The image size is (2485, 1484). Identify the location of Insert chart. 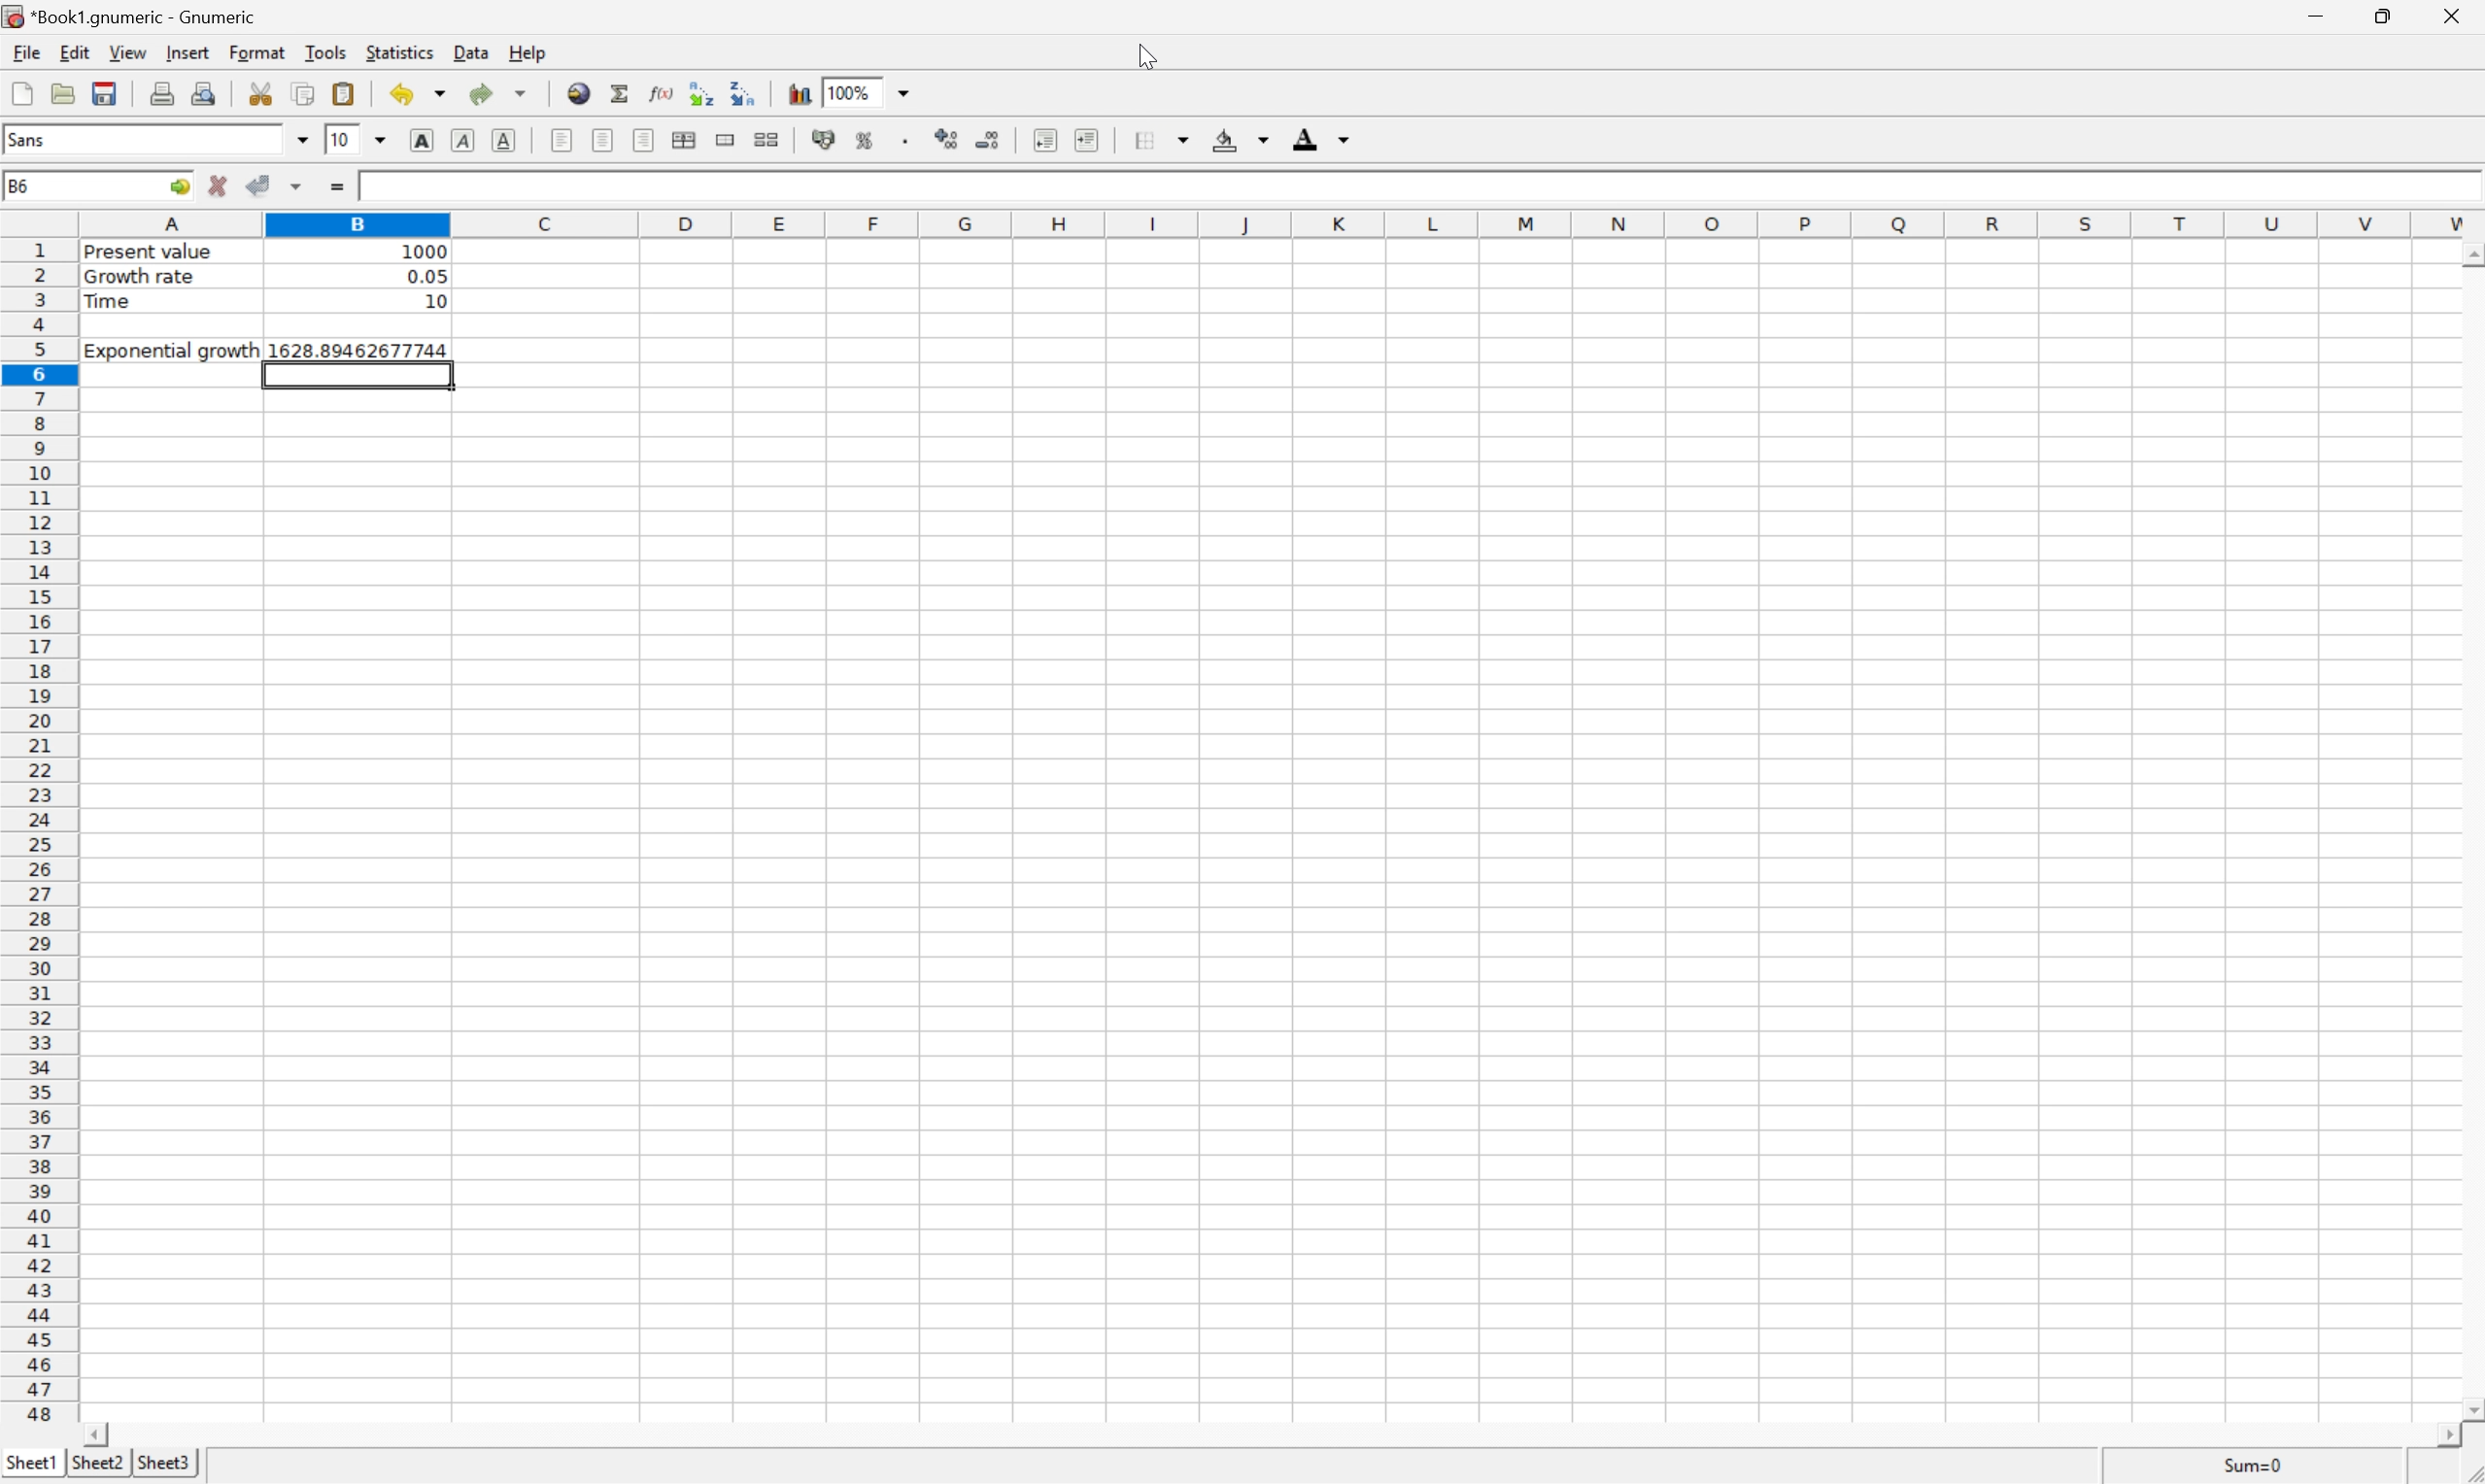
(802, 93).